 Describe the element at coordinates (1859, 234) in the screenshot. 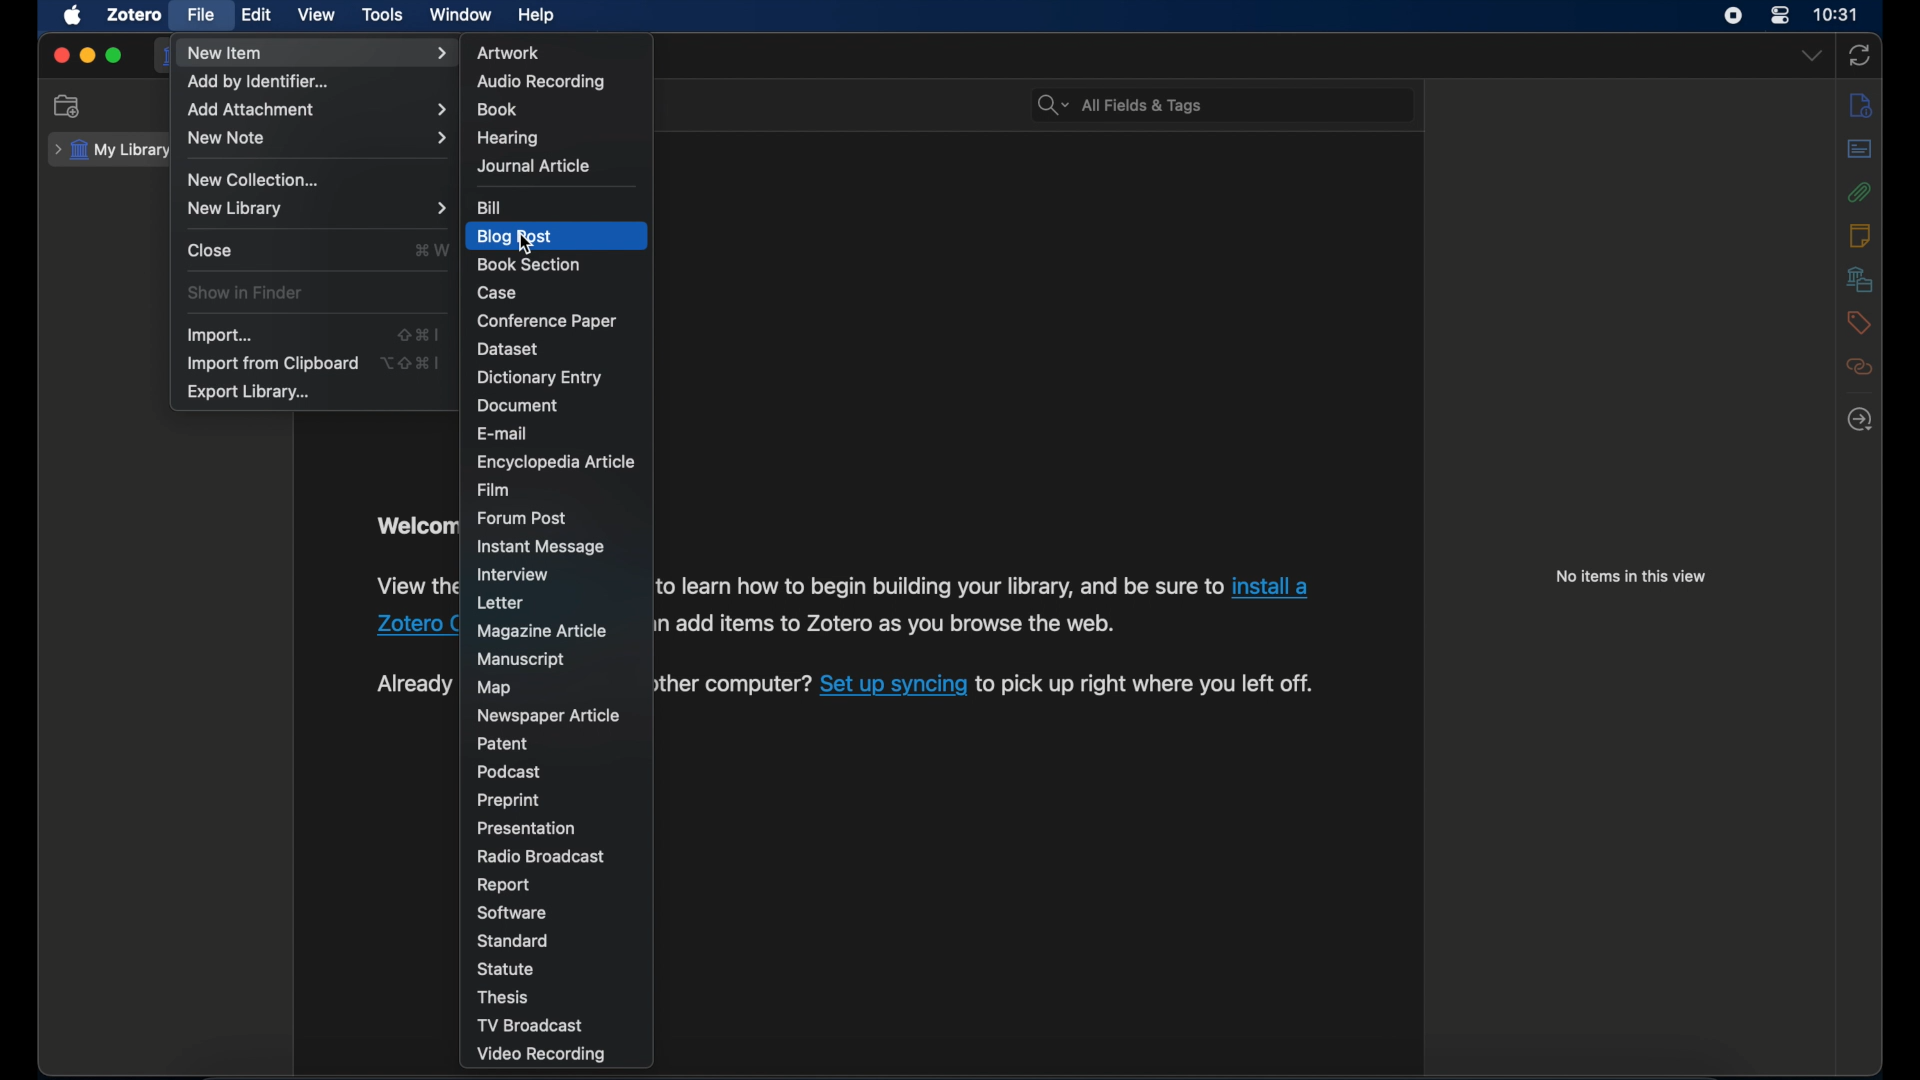

I see `notes` at that location.